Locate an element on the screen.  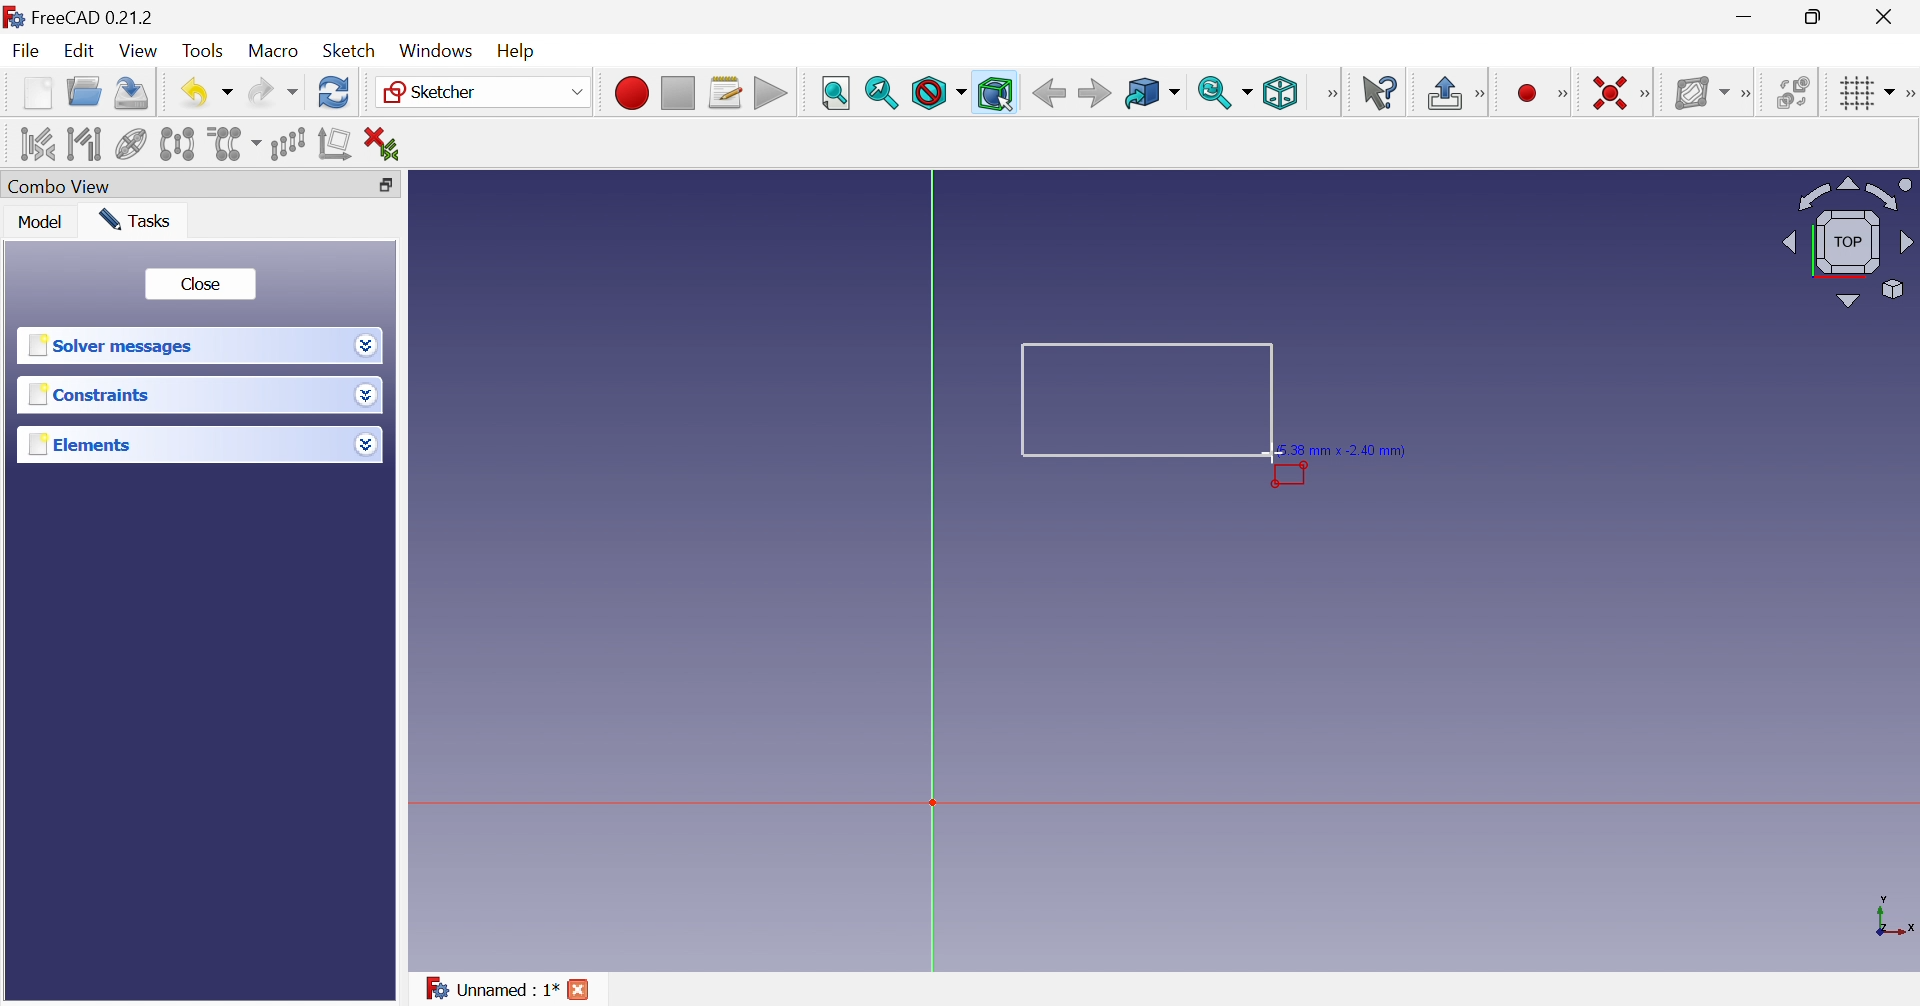
Close is located at coordinates (202, 285).